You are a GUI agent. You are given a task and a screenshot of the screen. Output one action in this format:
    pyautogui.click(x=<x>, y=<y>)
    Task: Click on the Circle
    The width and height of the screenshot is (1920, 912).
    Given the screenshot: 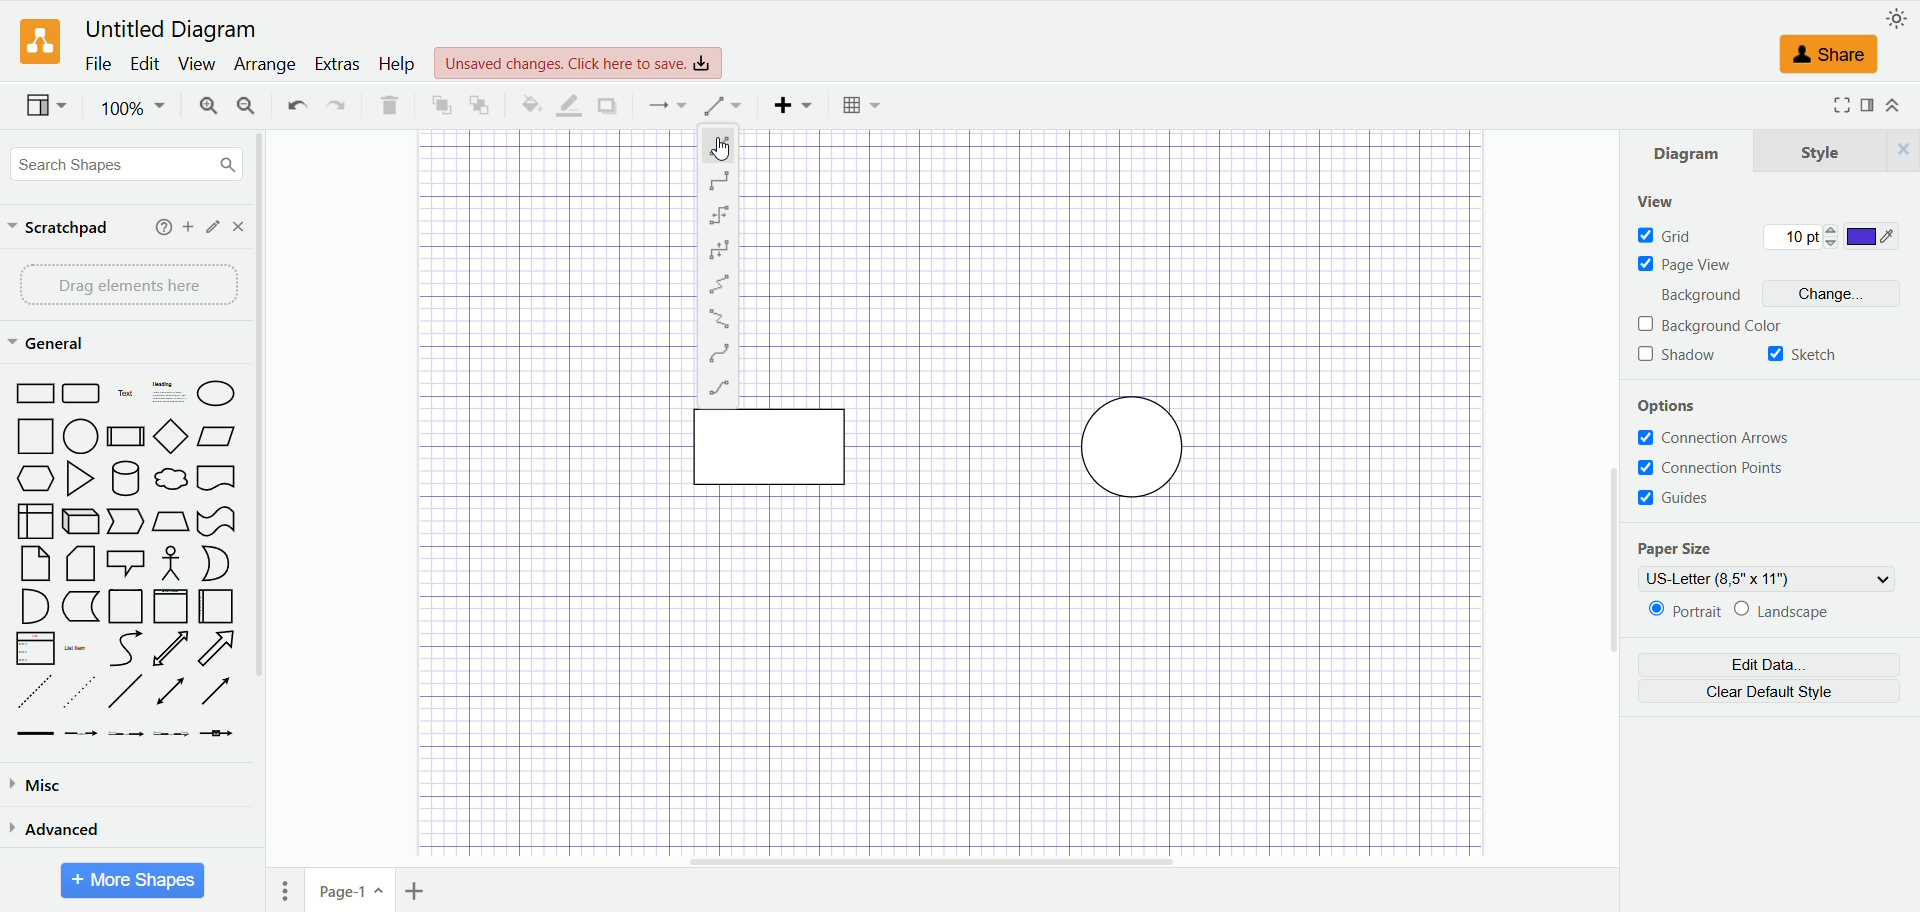 What is the action you would take?
    pyautogui.click(x=84, y=436)
    